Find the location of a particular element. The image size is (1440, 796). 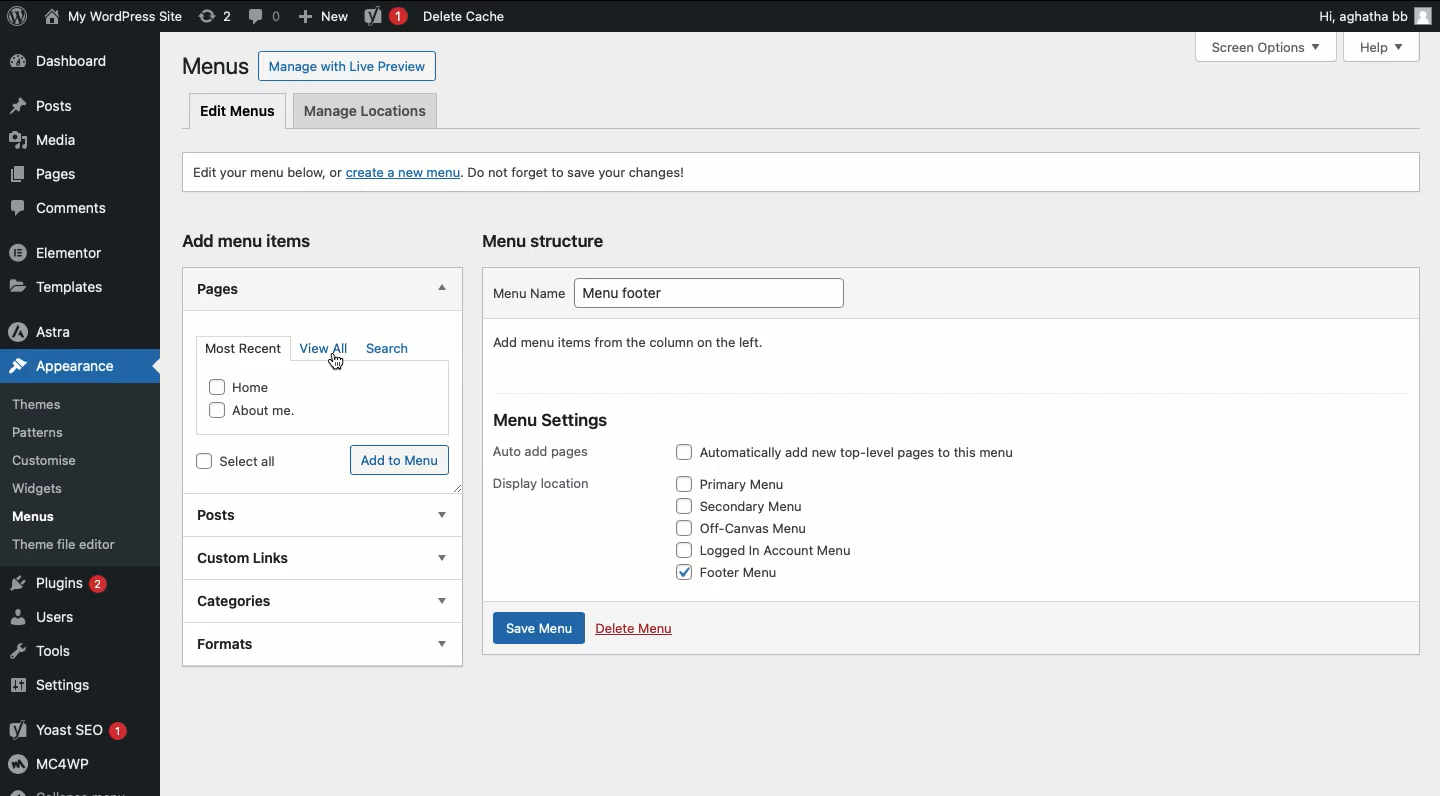

Delete menu is located at coordinates (637, 631).